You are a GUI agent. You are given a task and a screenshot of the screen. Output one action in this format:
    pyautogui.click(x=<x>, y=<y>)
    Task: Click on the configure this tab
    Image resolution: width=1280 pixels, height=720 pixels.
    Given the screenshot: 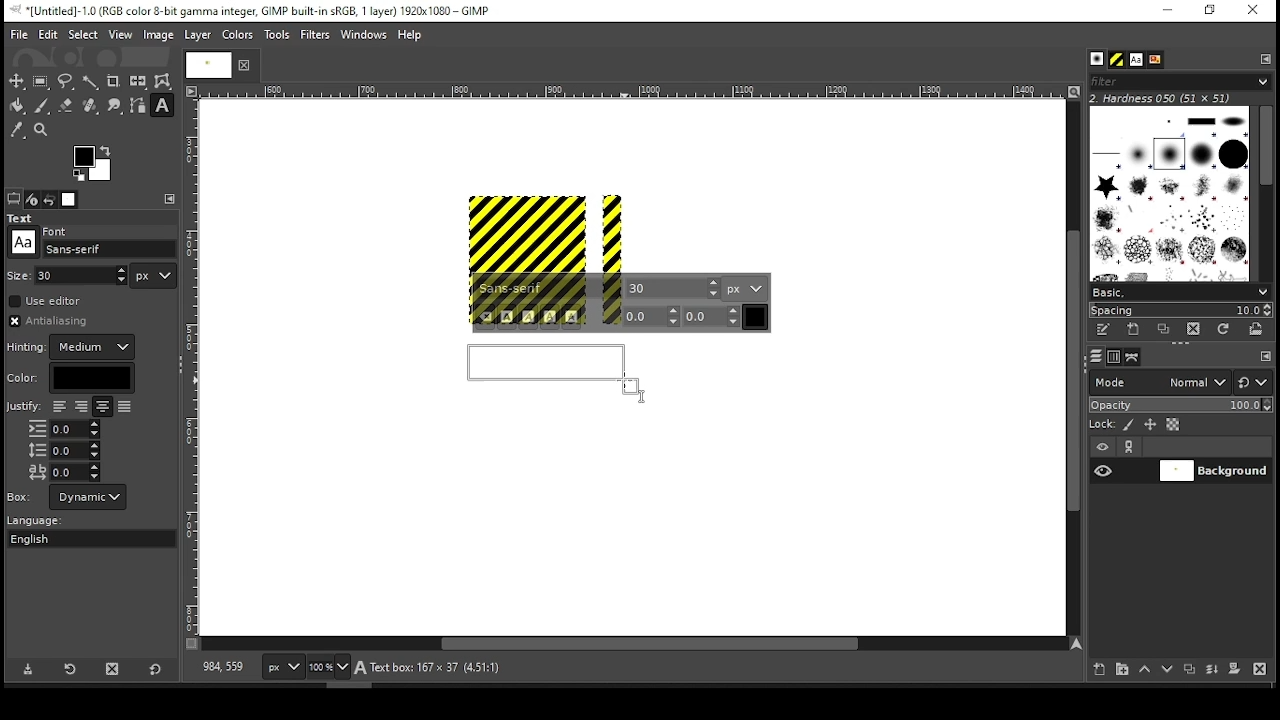 What is the action you would take?
    pyautogui.click(x=1266, y=358)
    